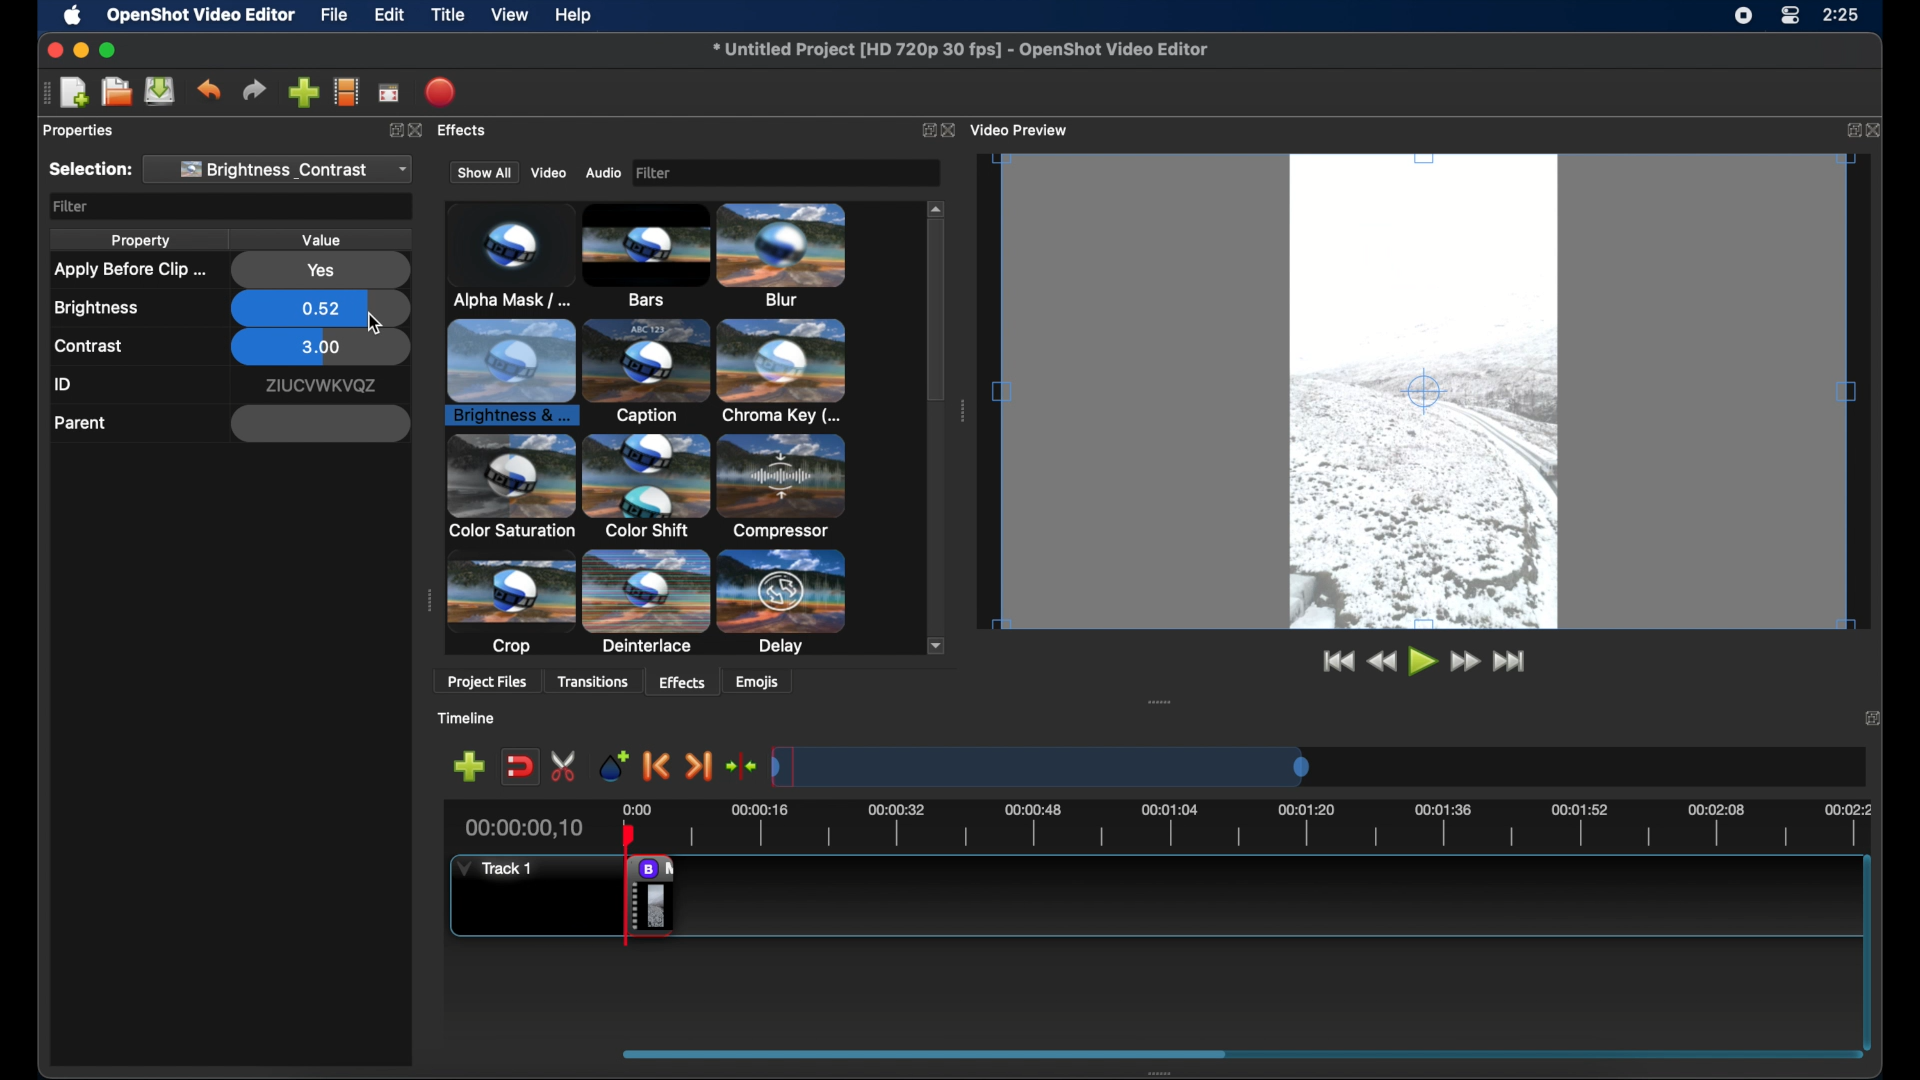 The width and height of the screenshot is (1920, 1080). I want to click on explore profiles, so click(348, 93).